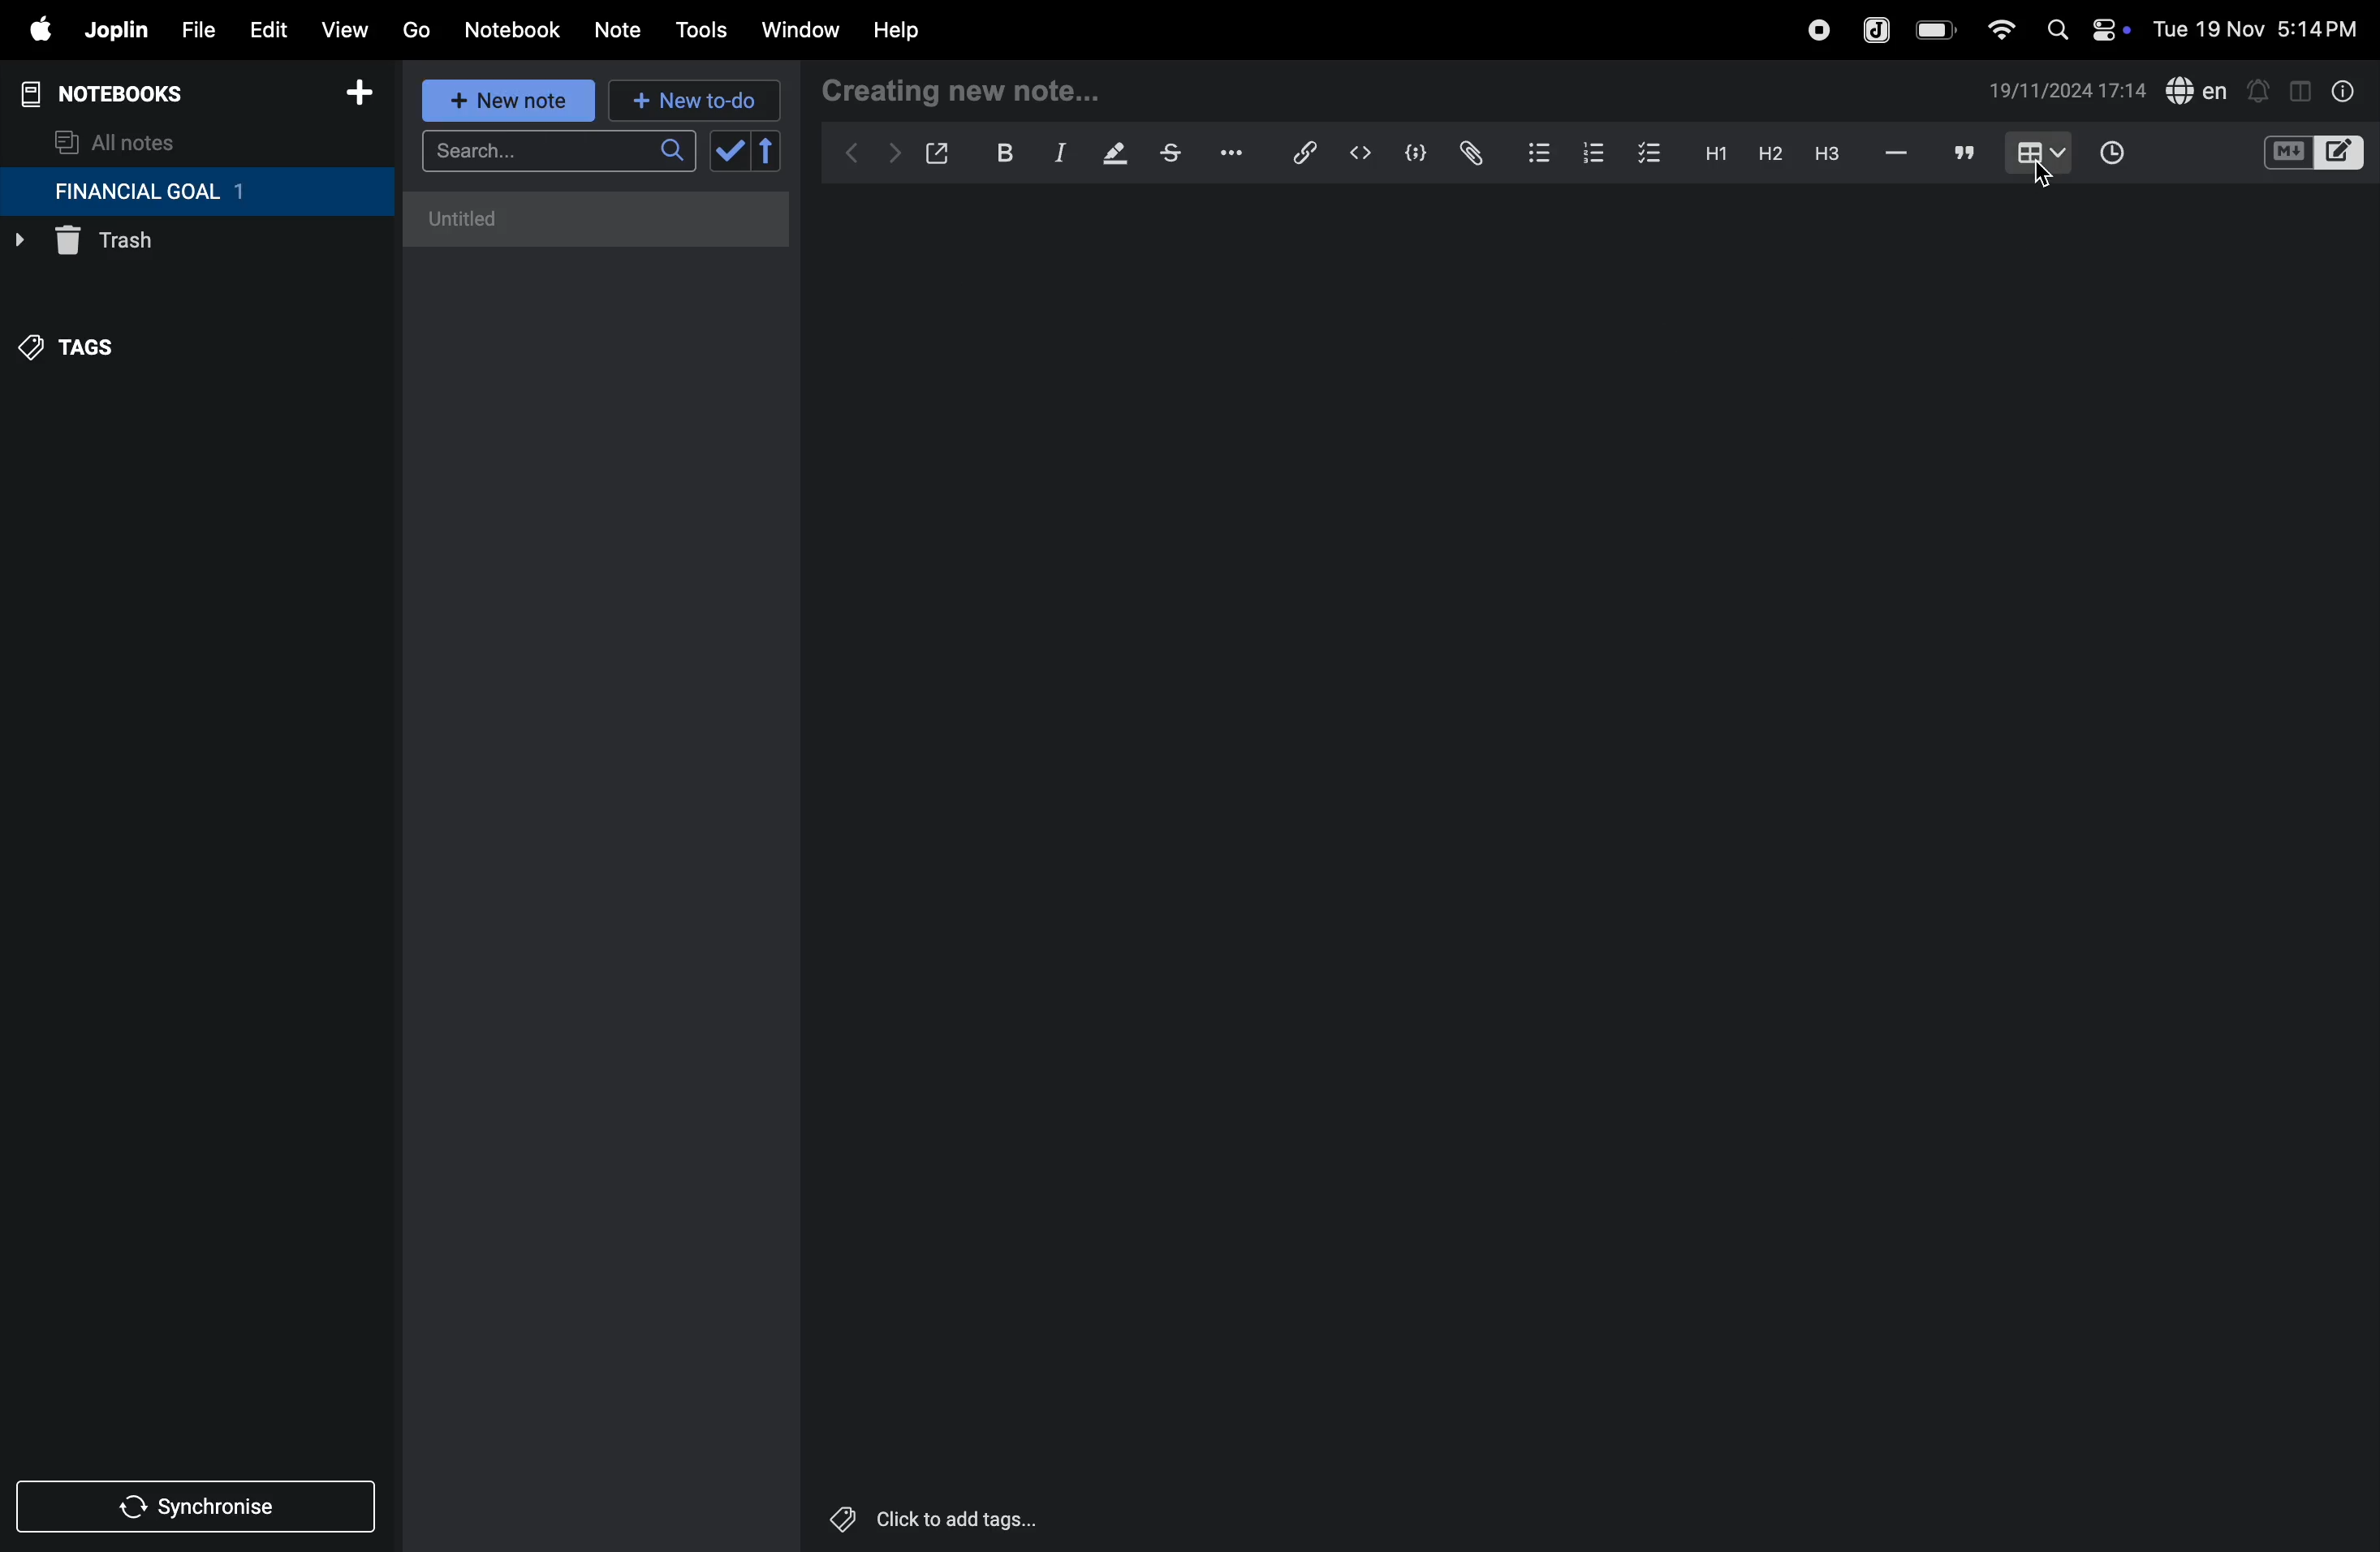 This screenshot has width=2380, height=1552. I want to click on bullet list, so click(1539, 150).